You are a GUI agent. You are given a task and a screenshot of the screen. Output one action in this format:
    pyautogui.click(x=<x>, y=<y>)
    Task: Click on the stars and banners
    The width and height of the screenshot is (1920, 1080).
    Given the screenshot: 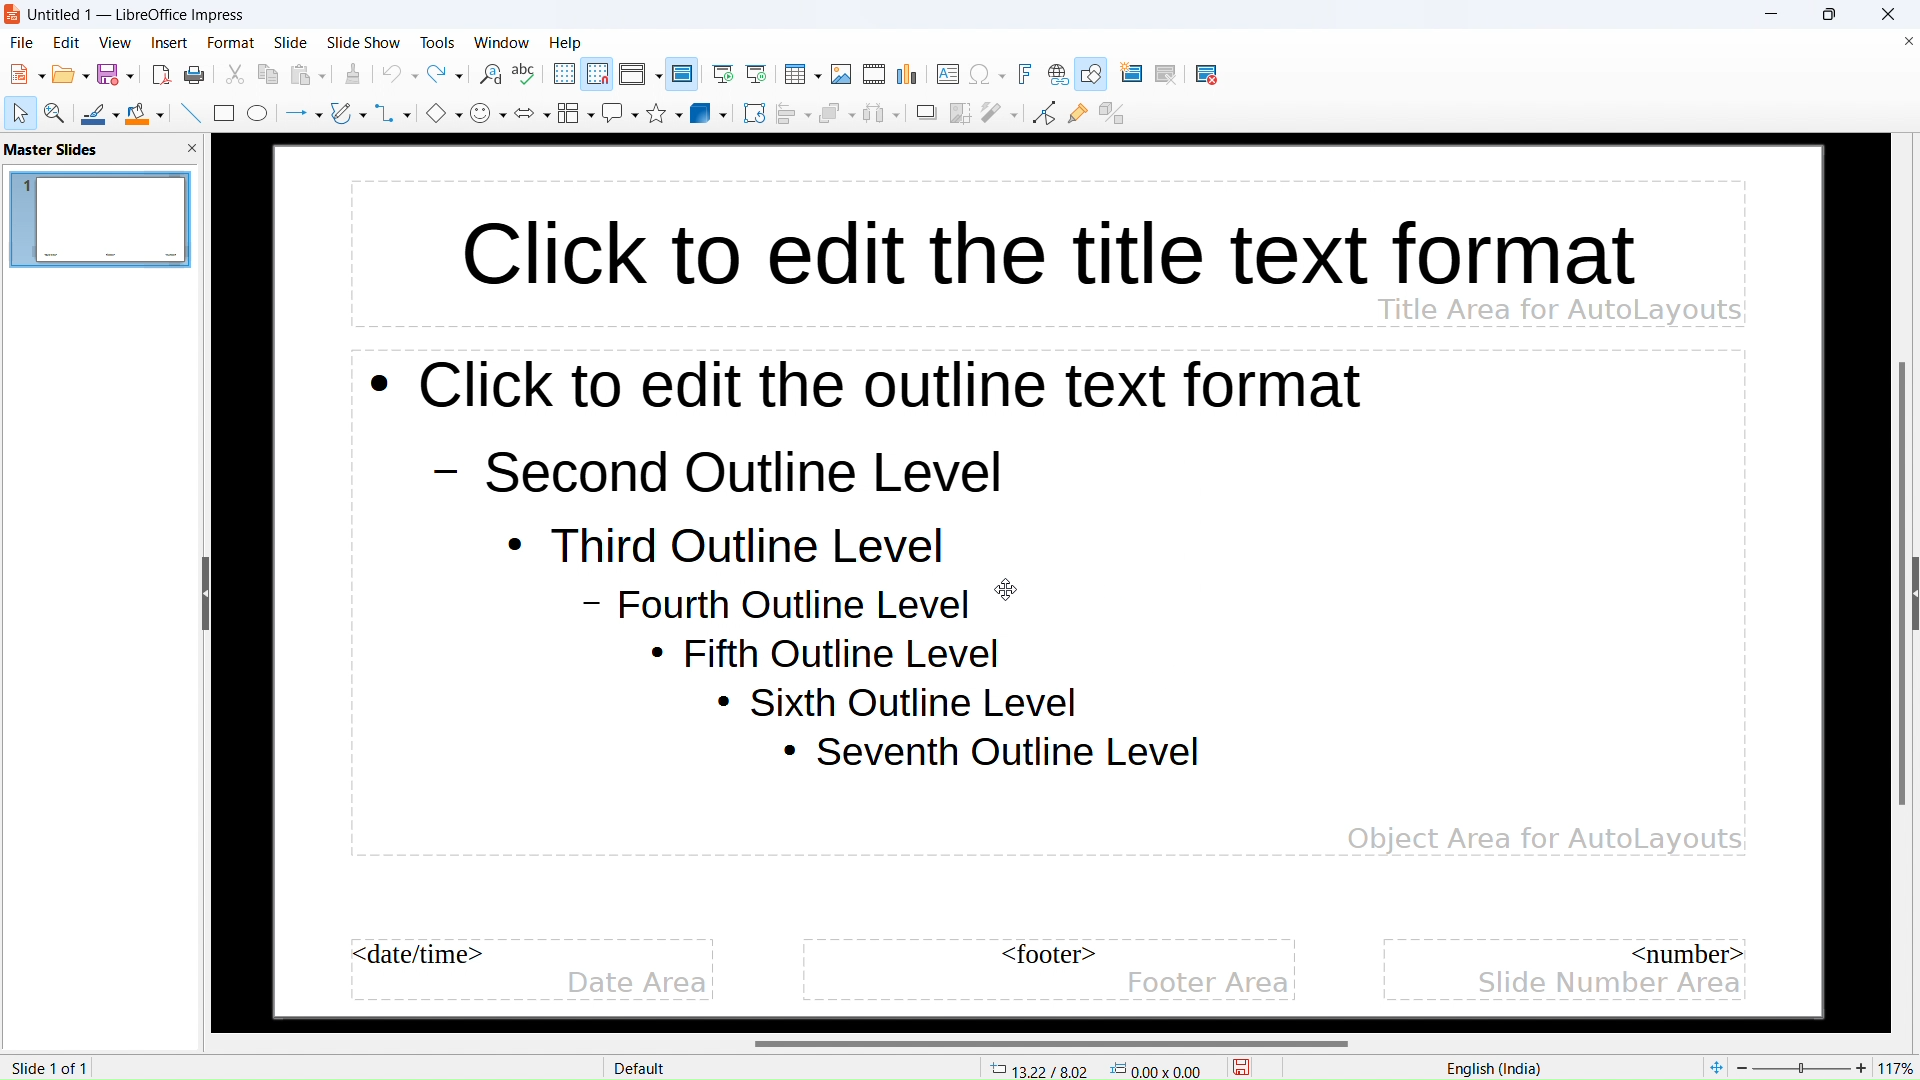 What is the action you would take?
    pyautogui.click(x=664, y=112)
    